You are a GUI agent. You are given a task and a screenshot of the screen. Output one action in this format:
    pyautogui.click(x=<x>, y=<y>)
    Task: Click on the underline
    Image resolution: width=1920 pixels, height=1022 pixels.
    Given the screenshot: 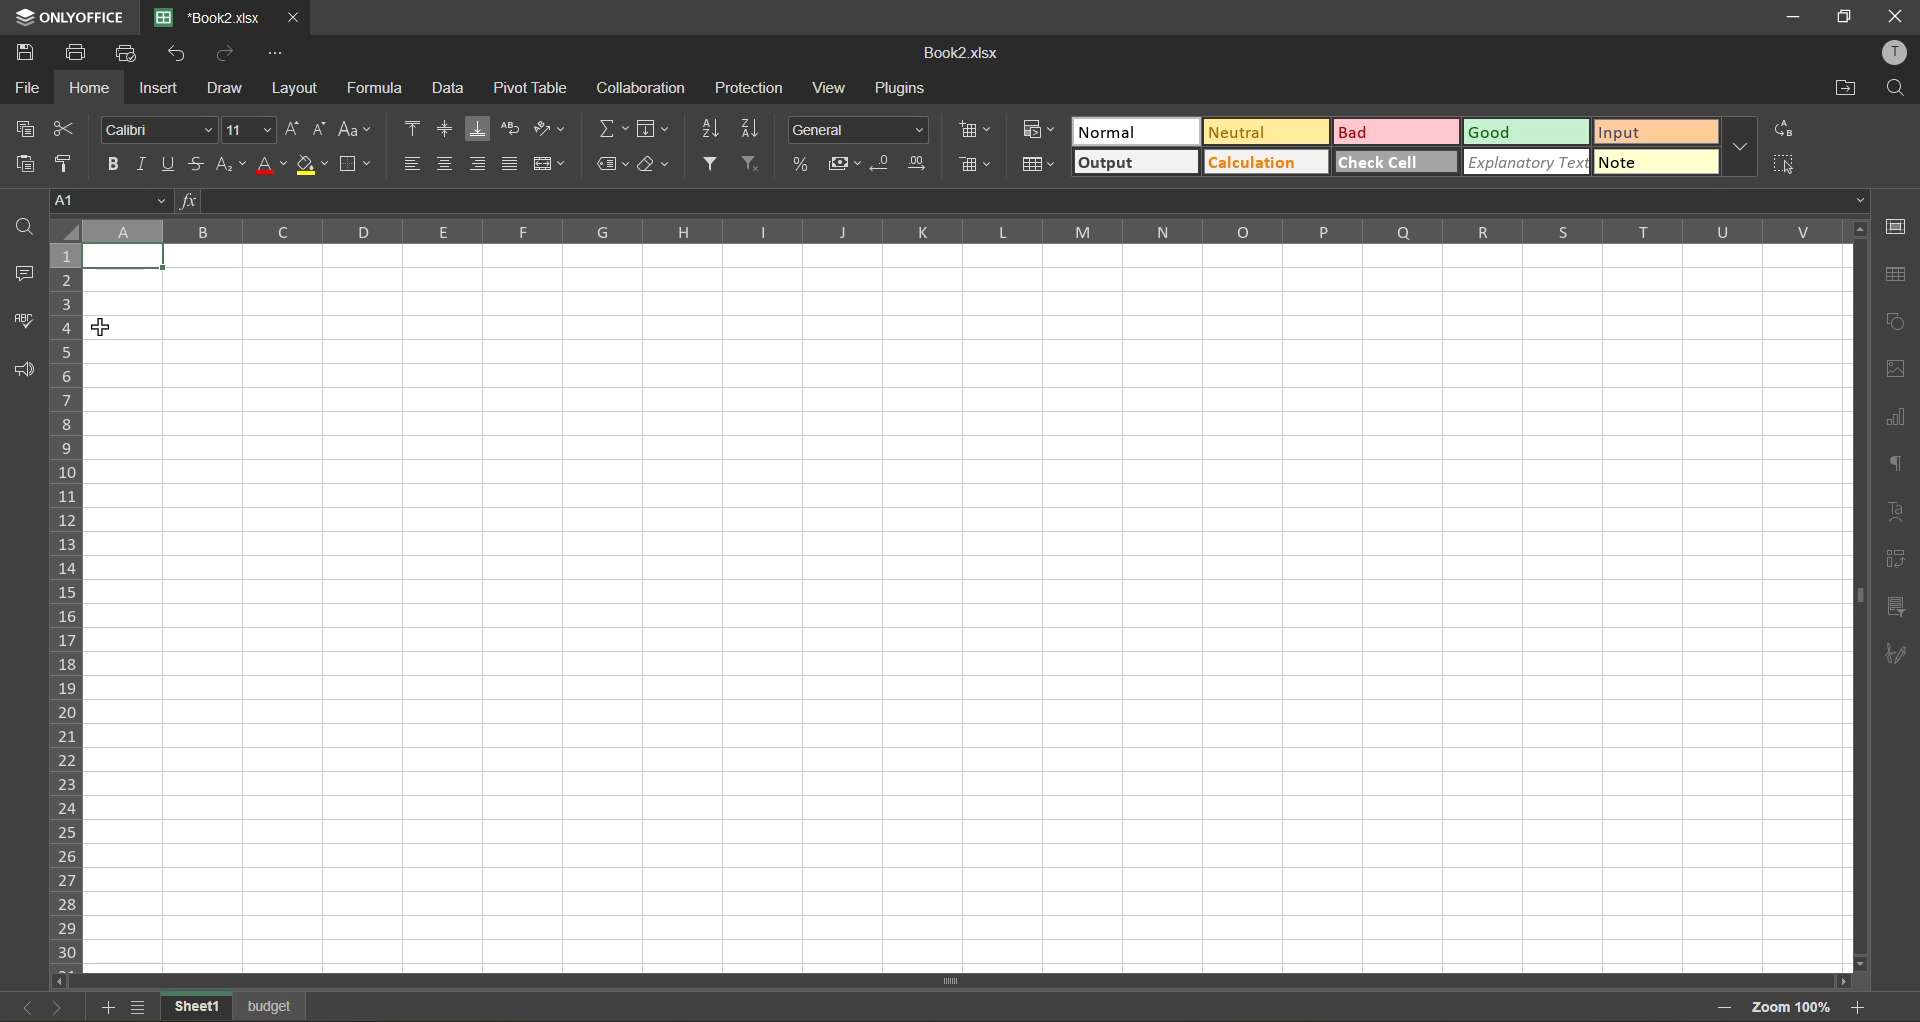 What is the action you would take?
    pyautogui.click(x=172, y=161)
    